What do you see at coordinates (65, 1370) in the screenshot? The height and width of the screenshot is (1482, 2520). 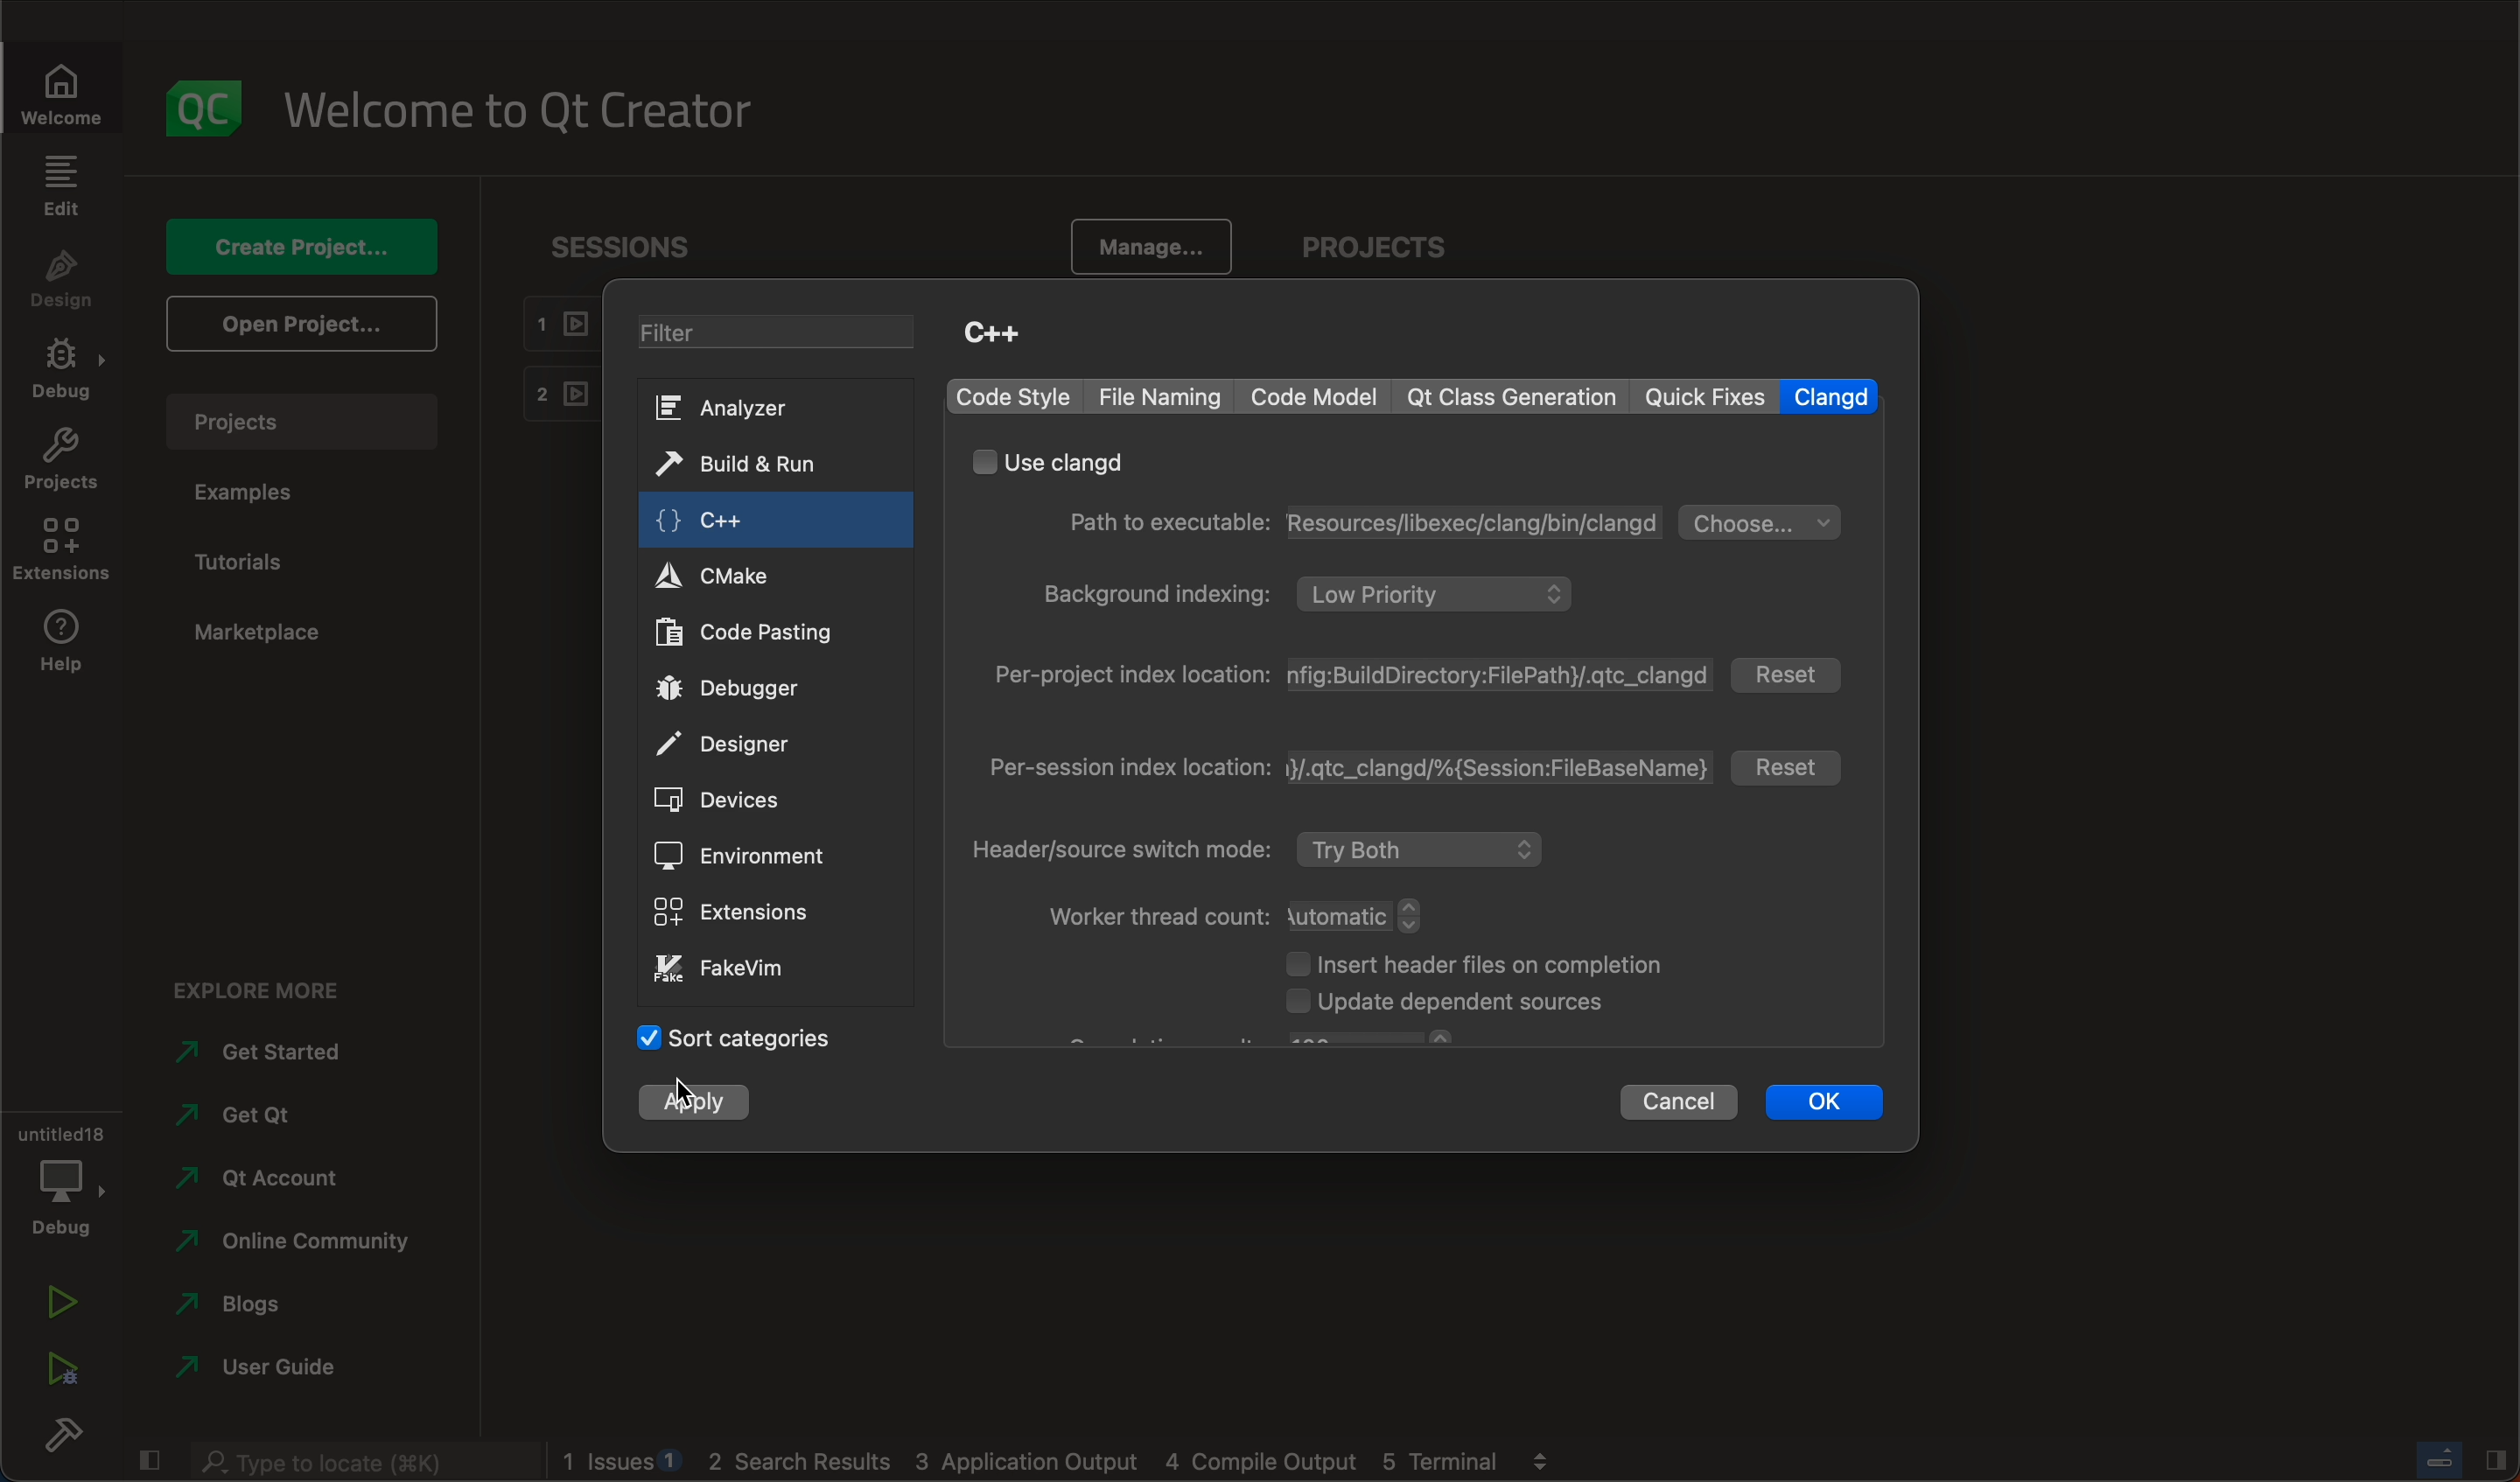 I see `run debug` at bounding box center [65, 1370].